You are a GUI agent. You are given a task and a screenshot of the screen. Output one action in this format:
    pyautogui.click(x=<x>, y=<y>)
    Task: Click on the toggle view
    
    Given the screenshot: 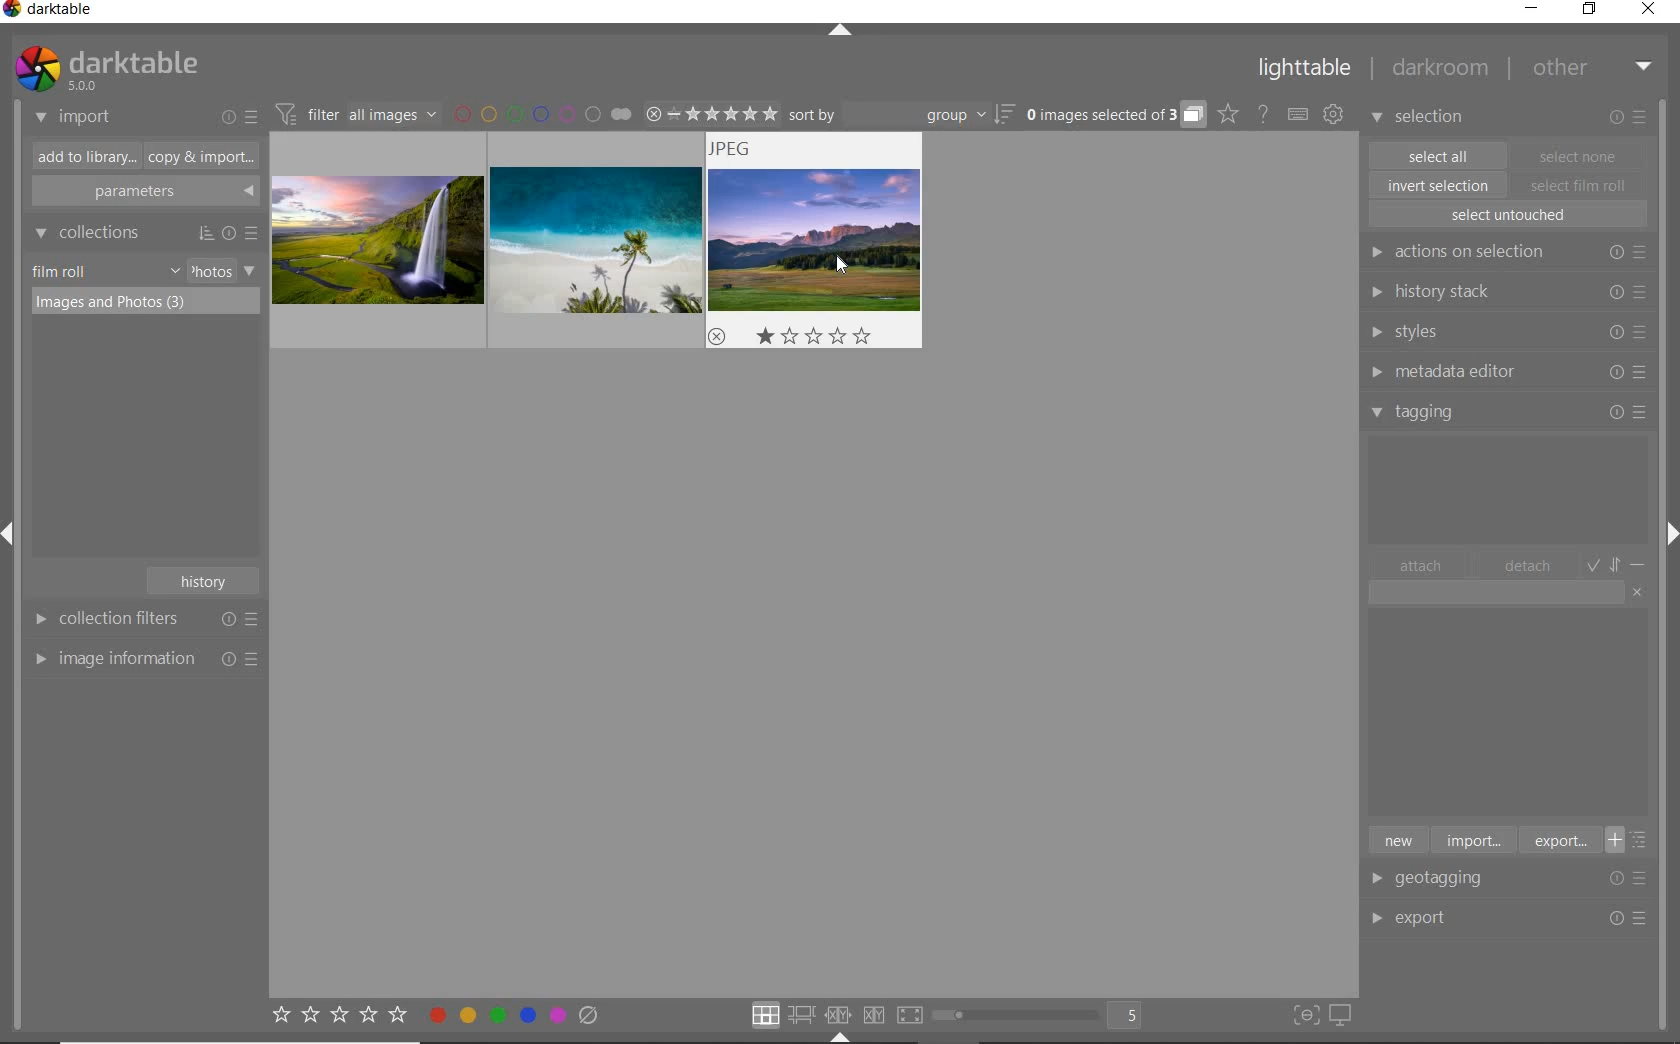 What is the action you would take?
    pyautogui.click(x=1044, y=1017)
    